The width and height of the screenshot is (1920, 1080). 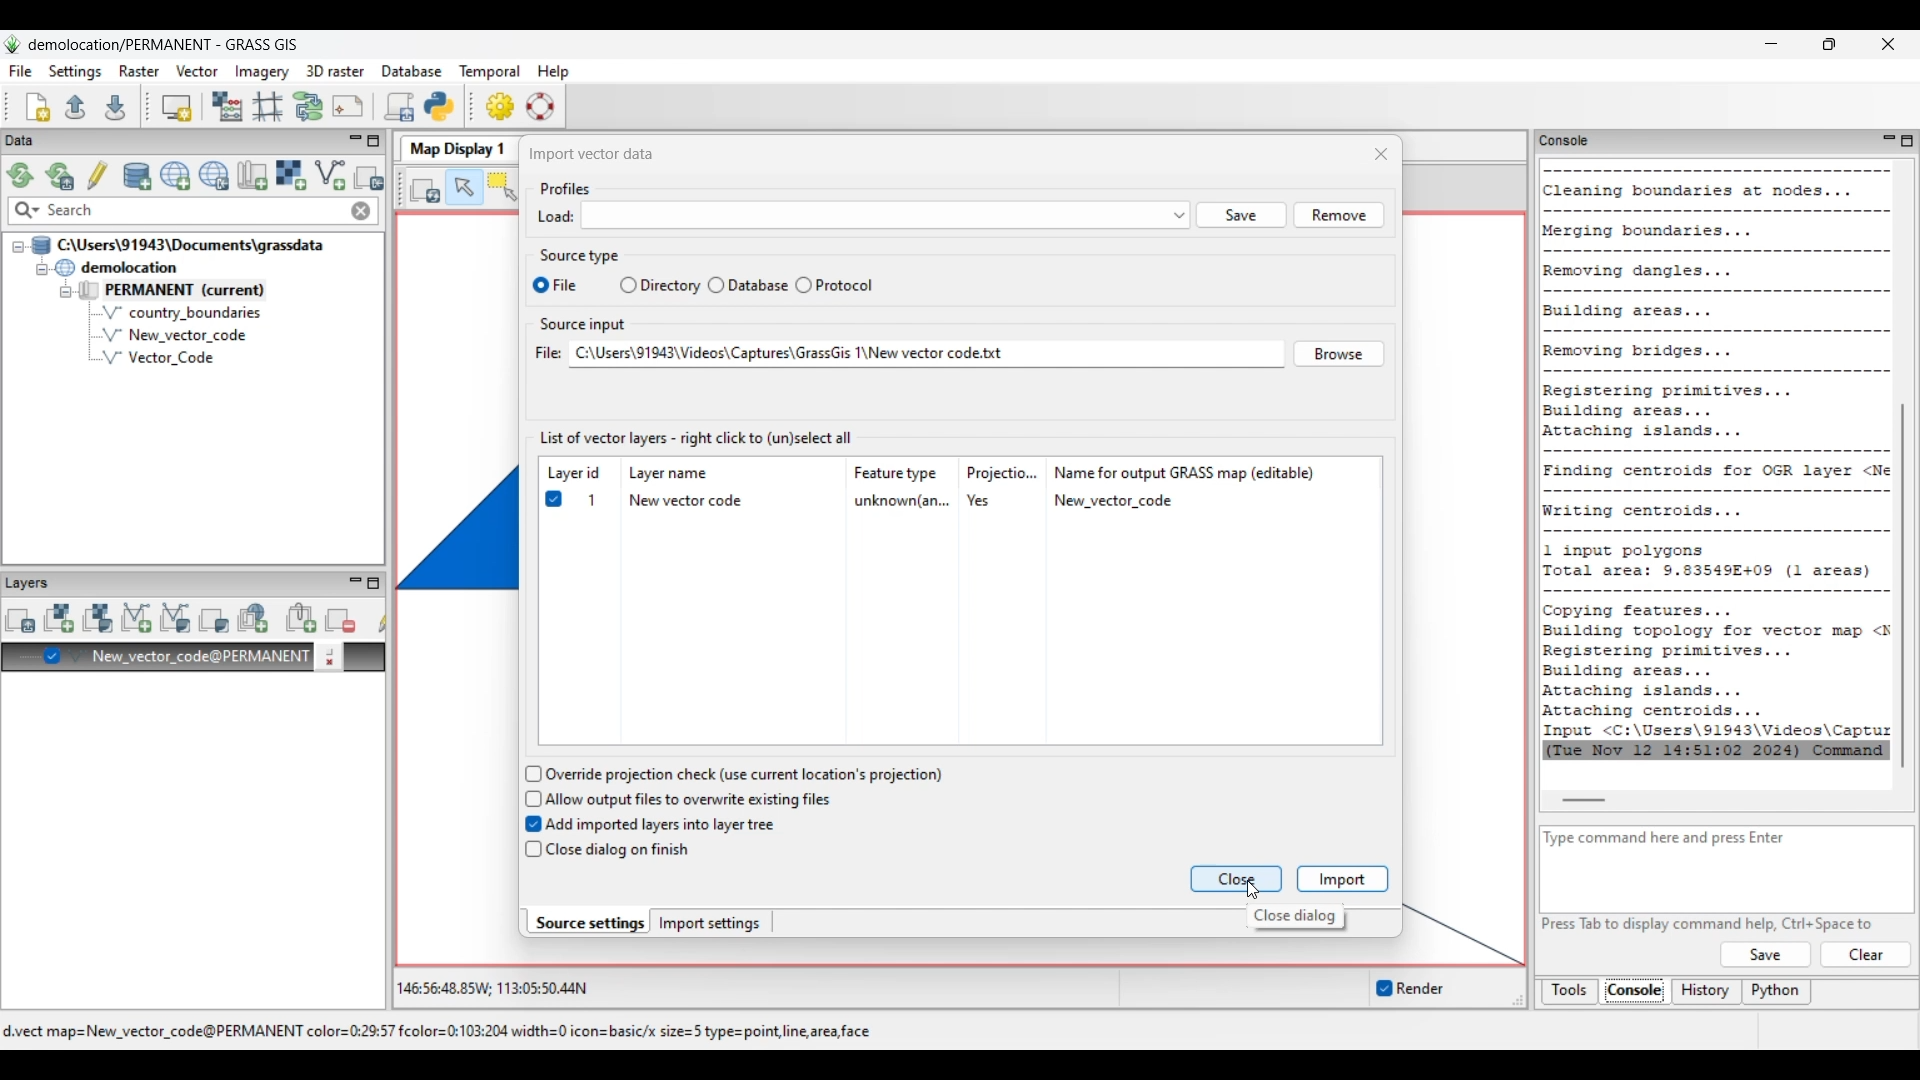 I want to click on close, so click(x=1368, y=154).